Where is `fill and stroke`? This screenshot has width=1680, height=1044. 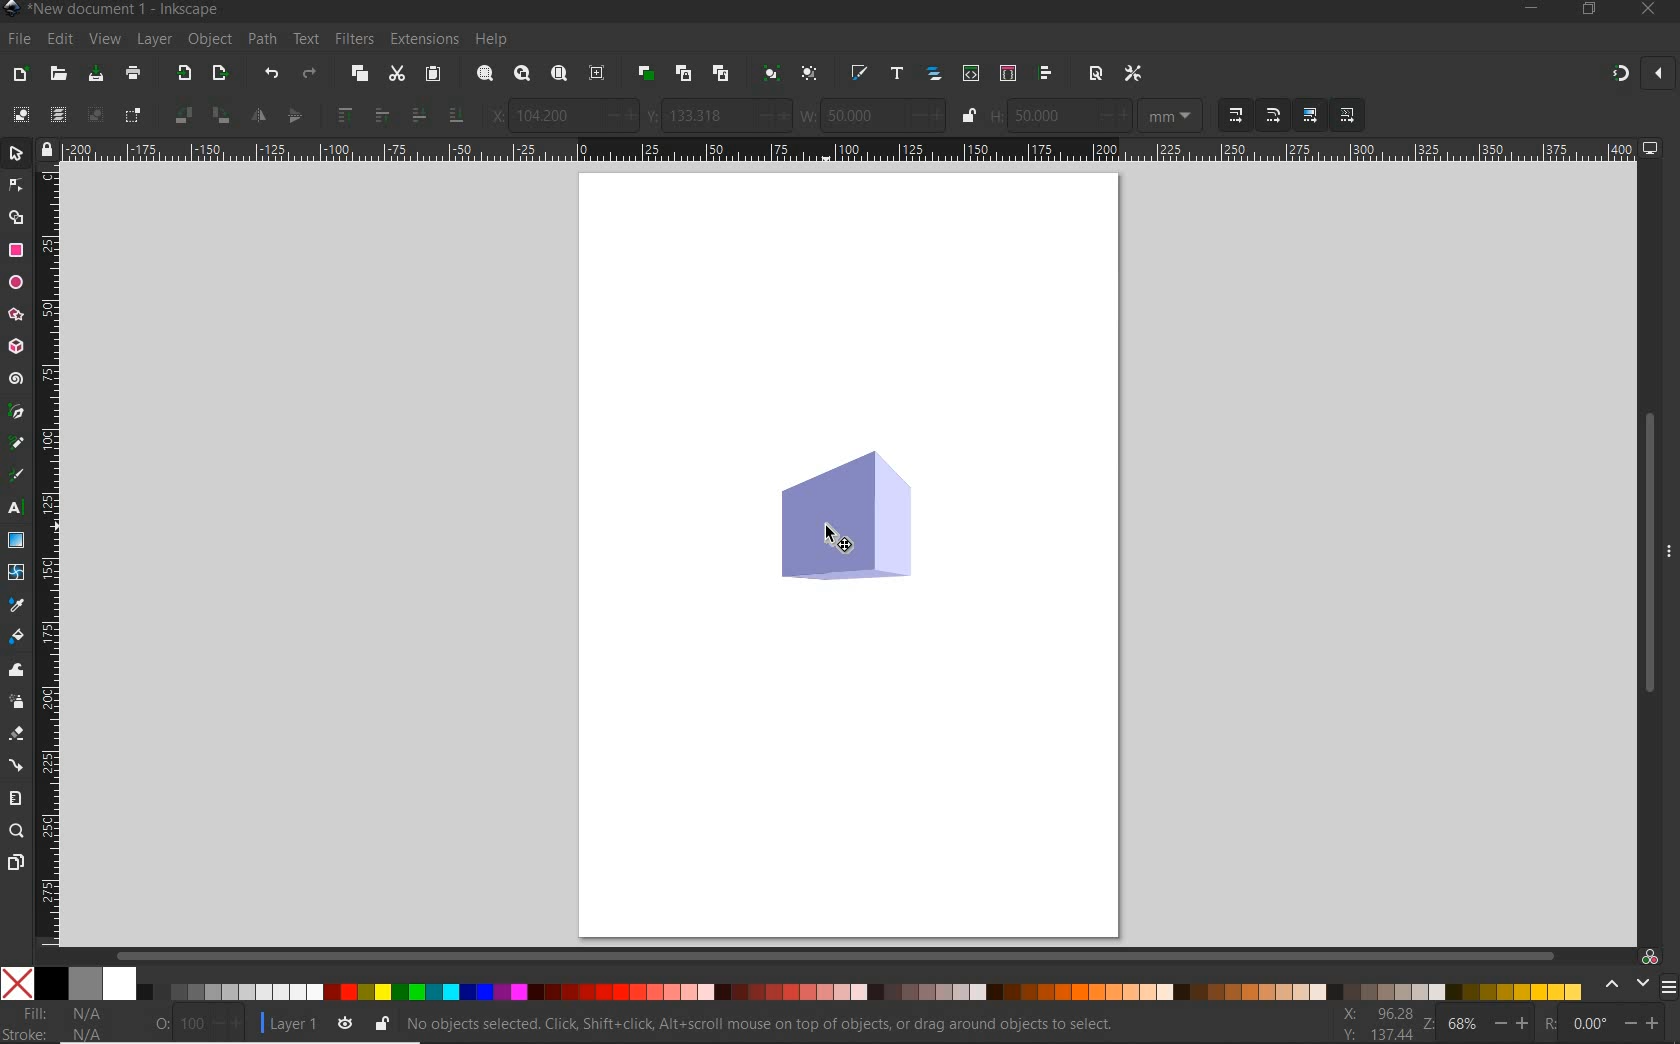
fill and stroke is located at coordinates (59, 1024).